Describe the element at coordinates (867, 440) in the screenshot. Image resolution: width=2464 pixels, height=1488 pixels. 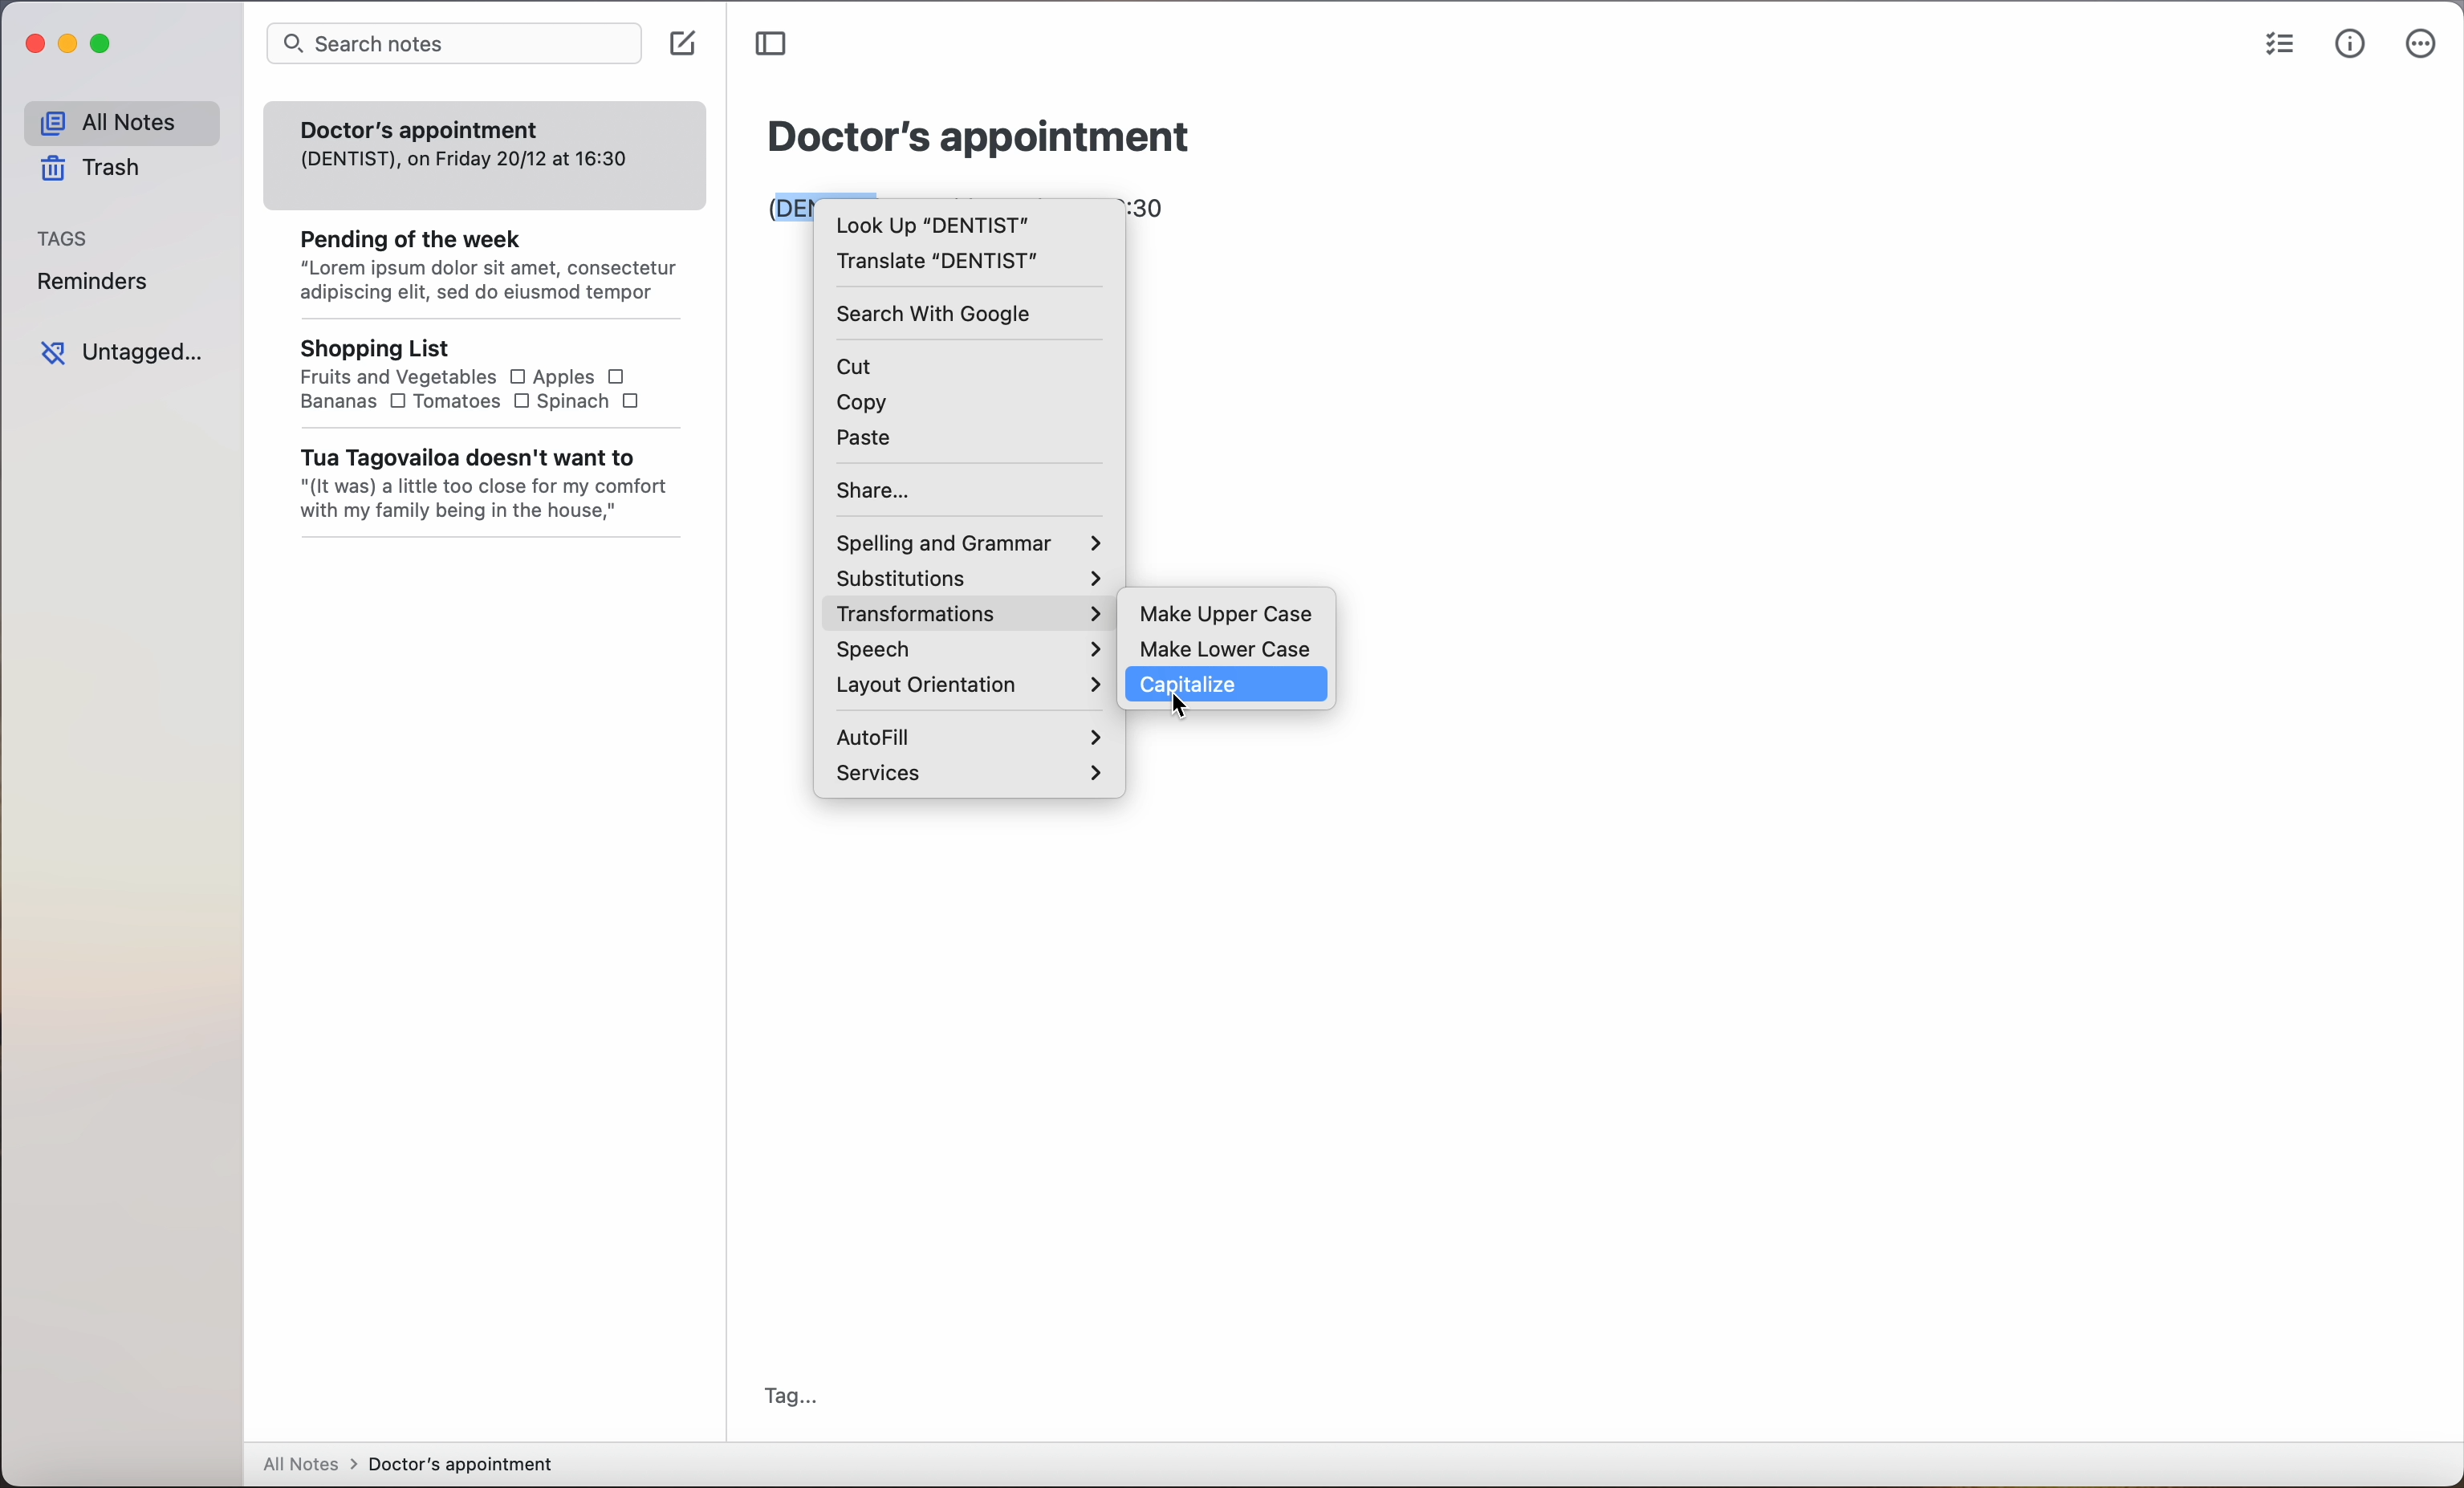
I see `paste` at that location.